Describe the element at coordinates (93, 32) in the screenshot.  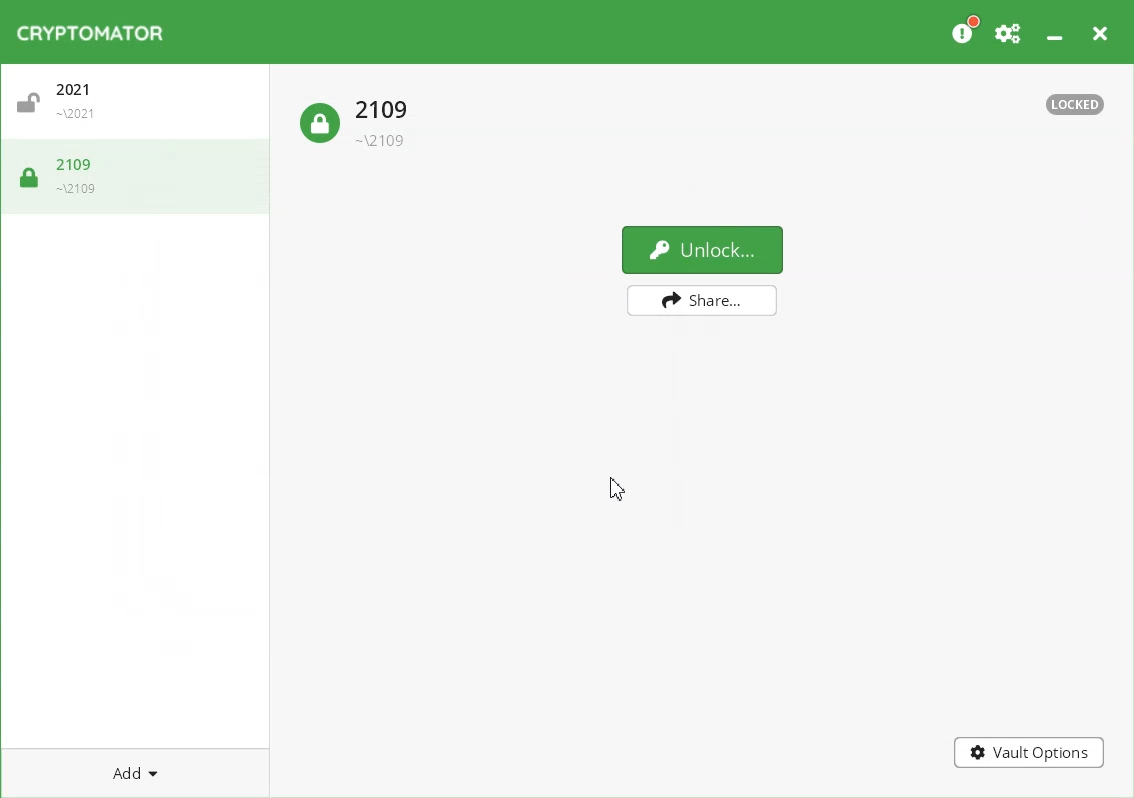
I see `Logo` at that location.